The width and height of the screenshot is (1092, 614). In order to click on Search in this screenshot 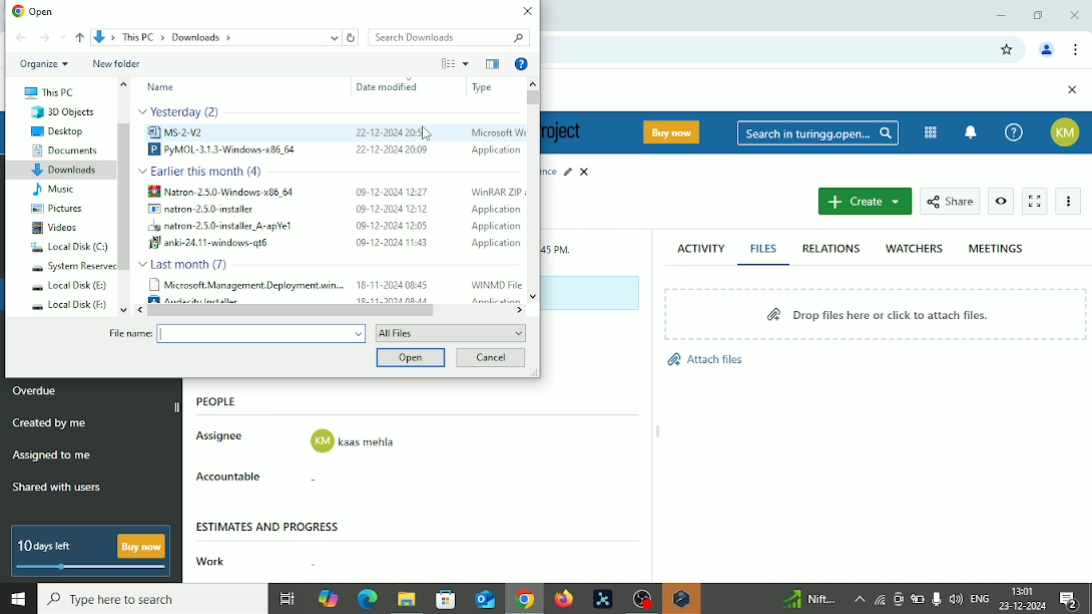, I will do `click(818, 134)`.